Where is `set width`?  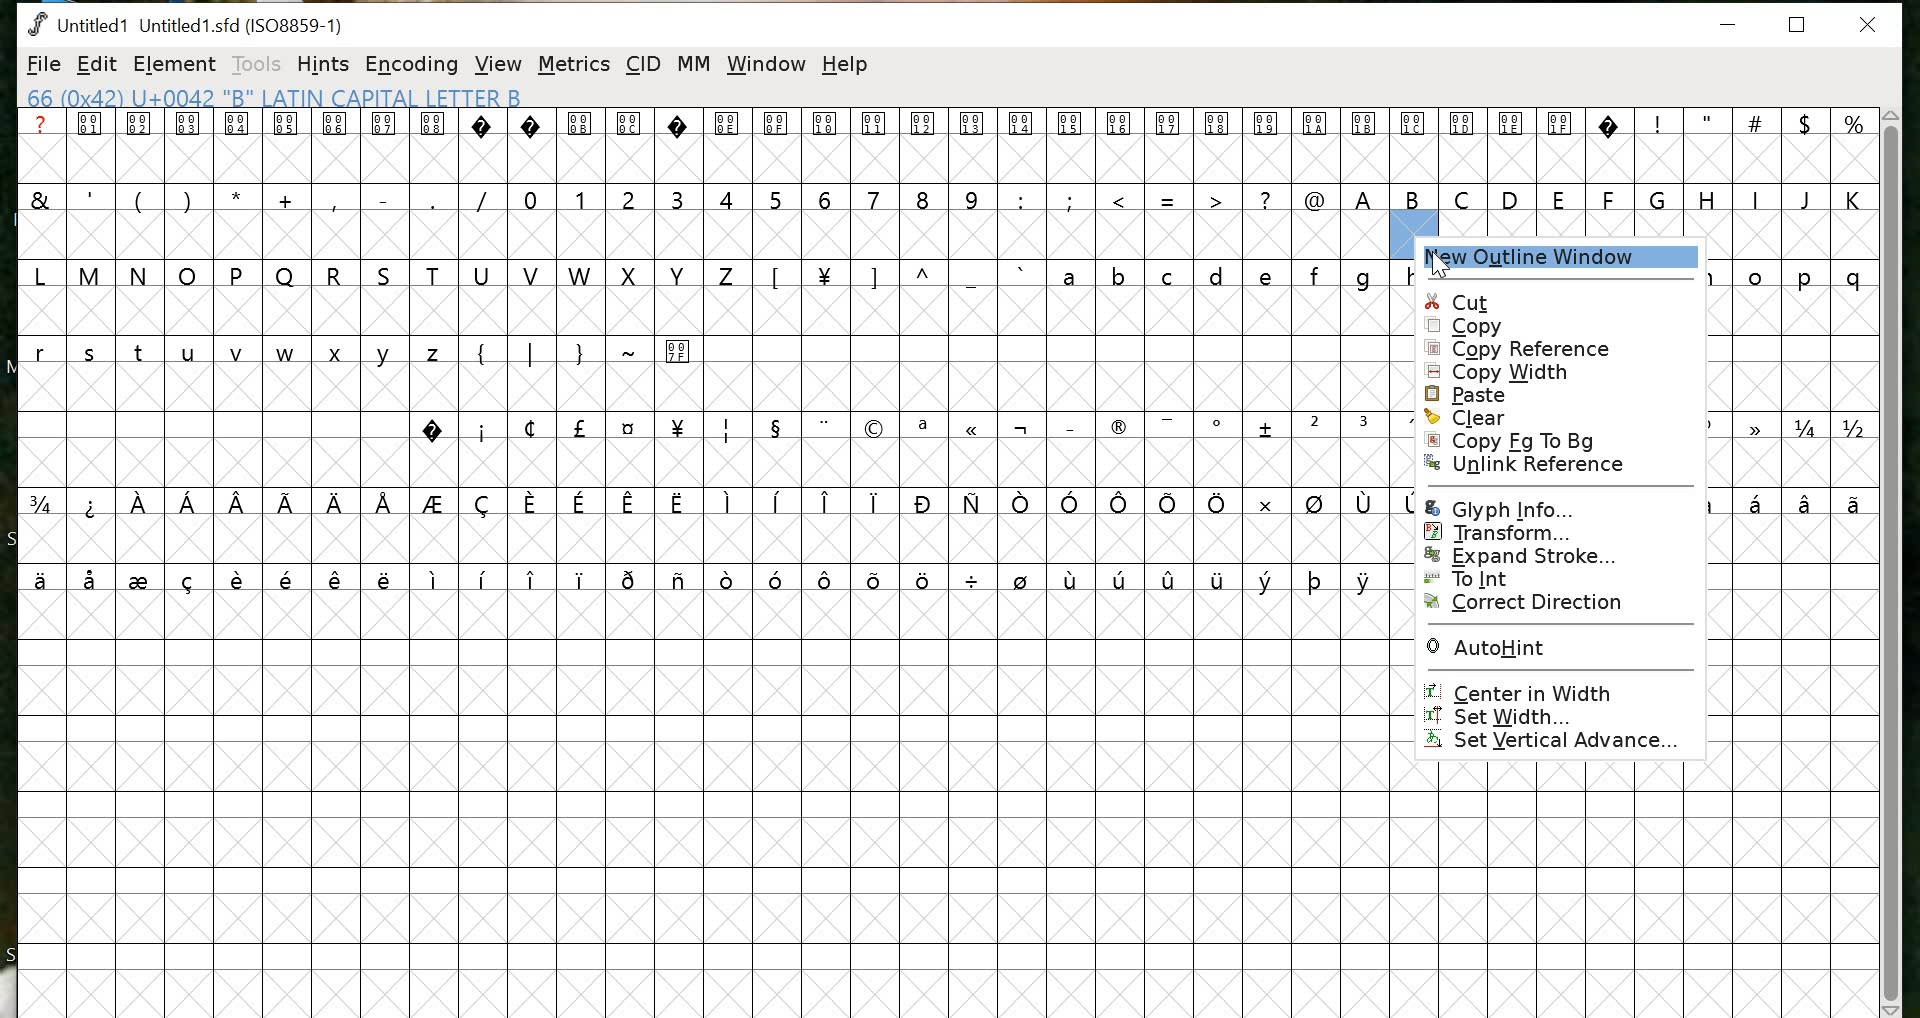
set width is located at coordinates (1556, 716).